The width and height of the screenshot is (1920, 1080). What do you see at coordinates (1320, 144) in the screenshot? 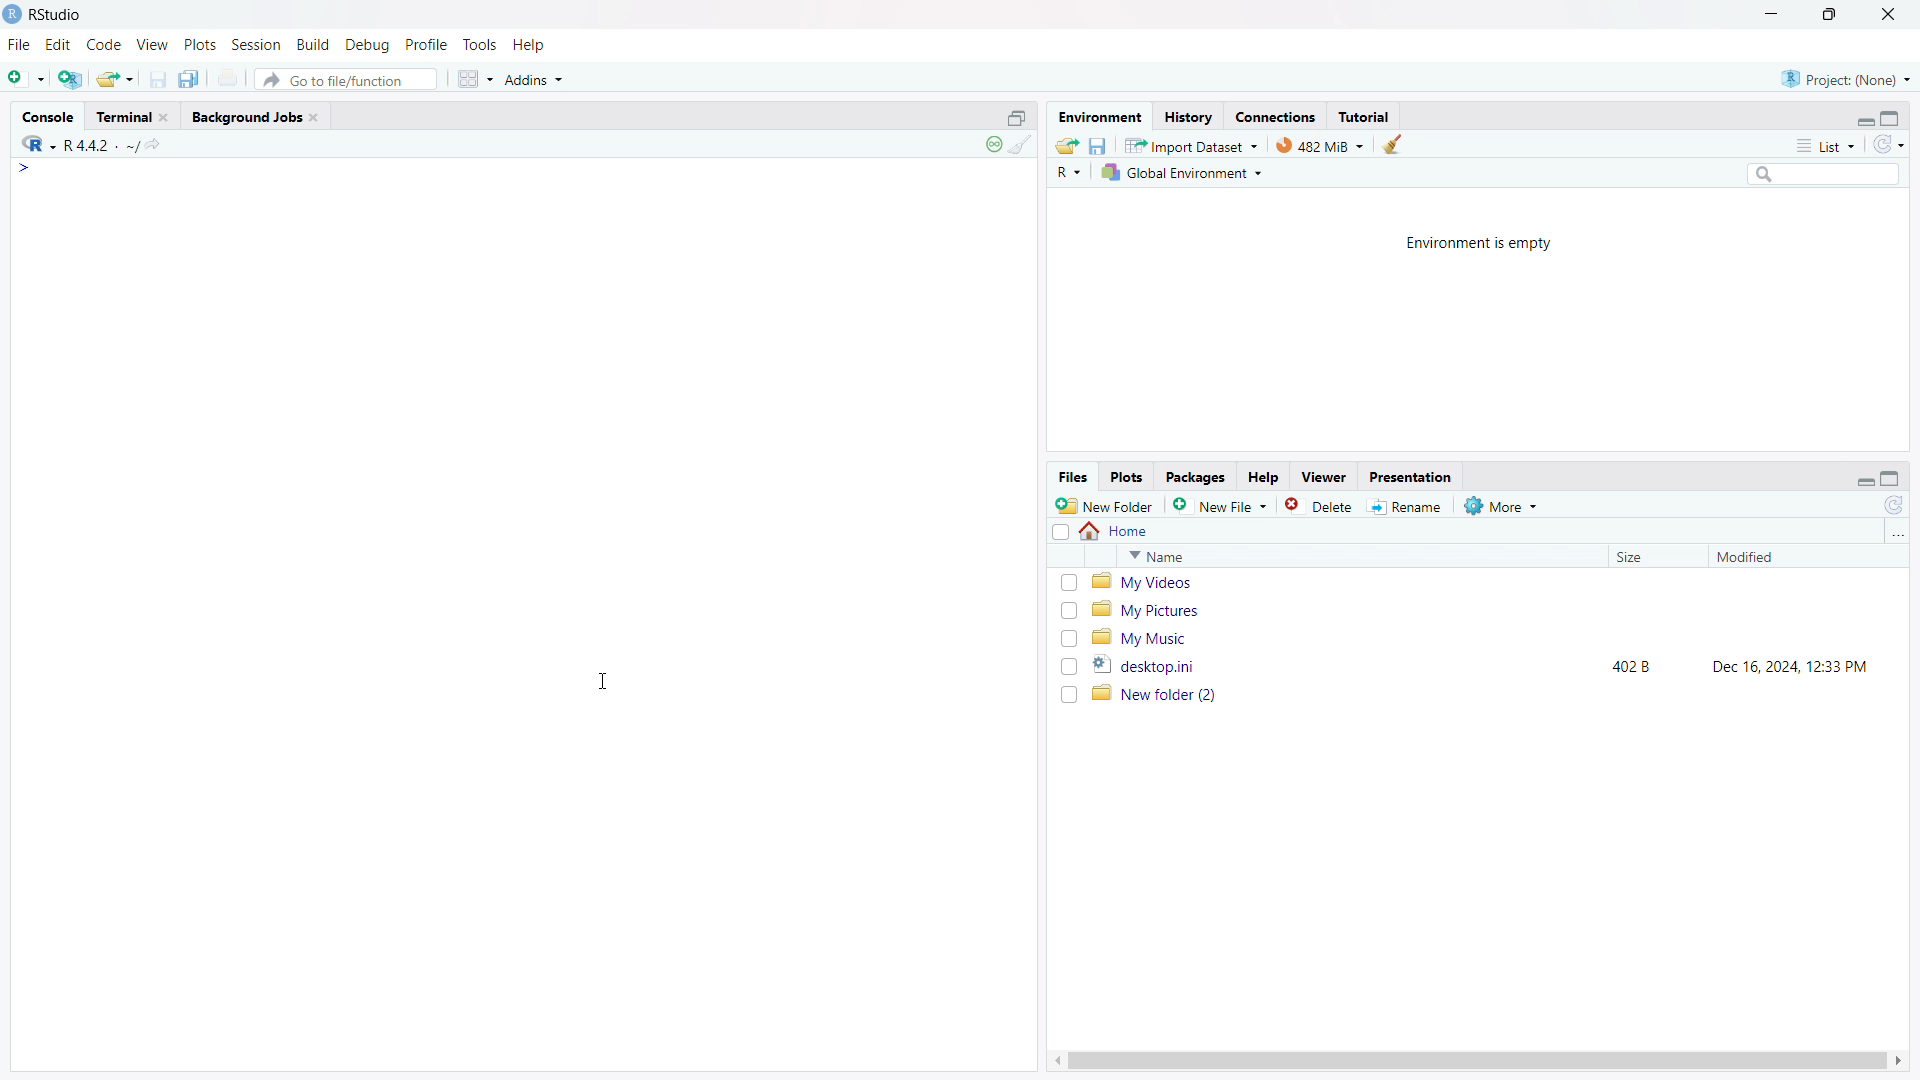
I see `memory used by R session` at bounding box center [1320, 144].